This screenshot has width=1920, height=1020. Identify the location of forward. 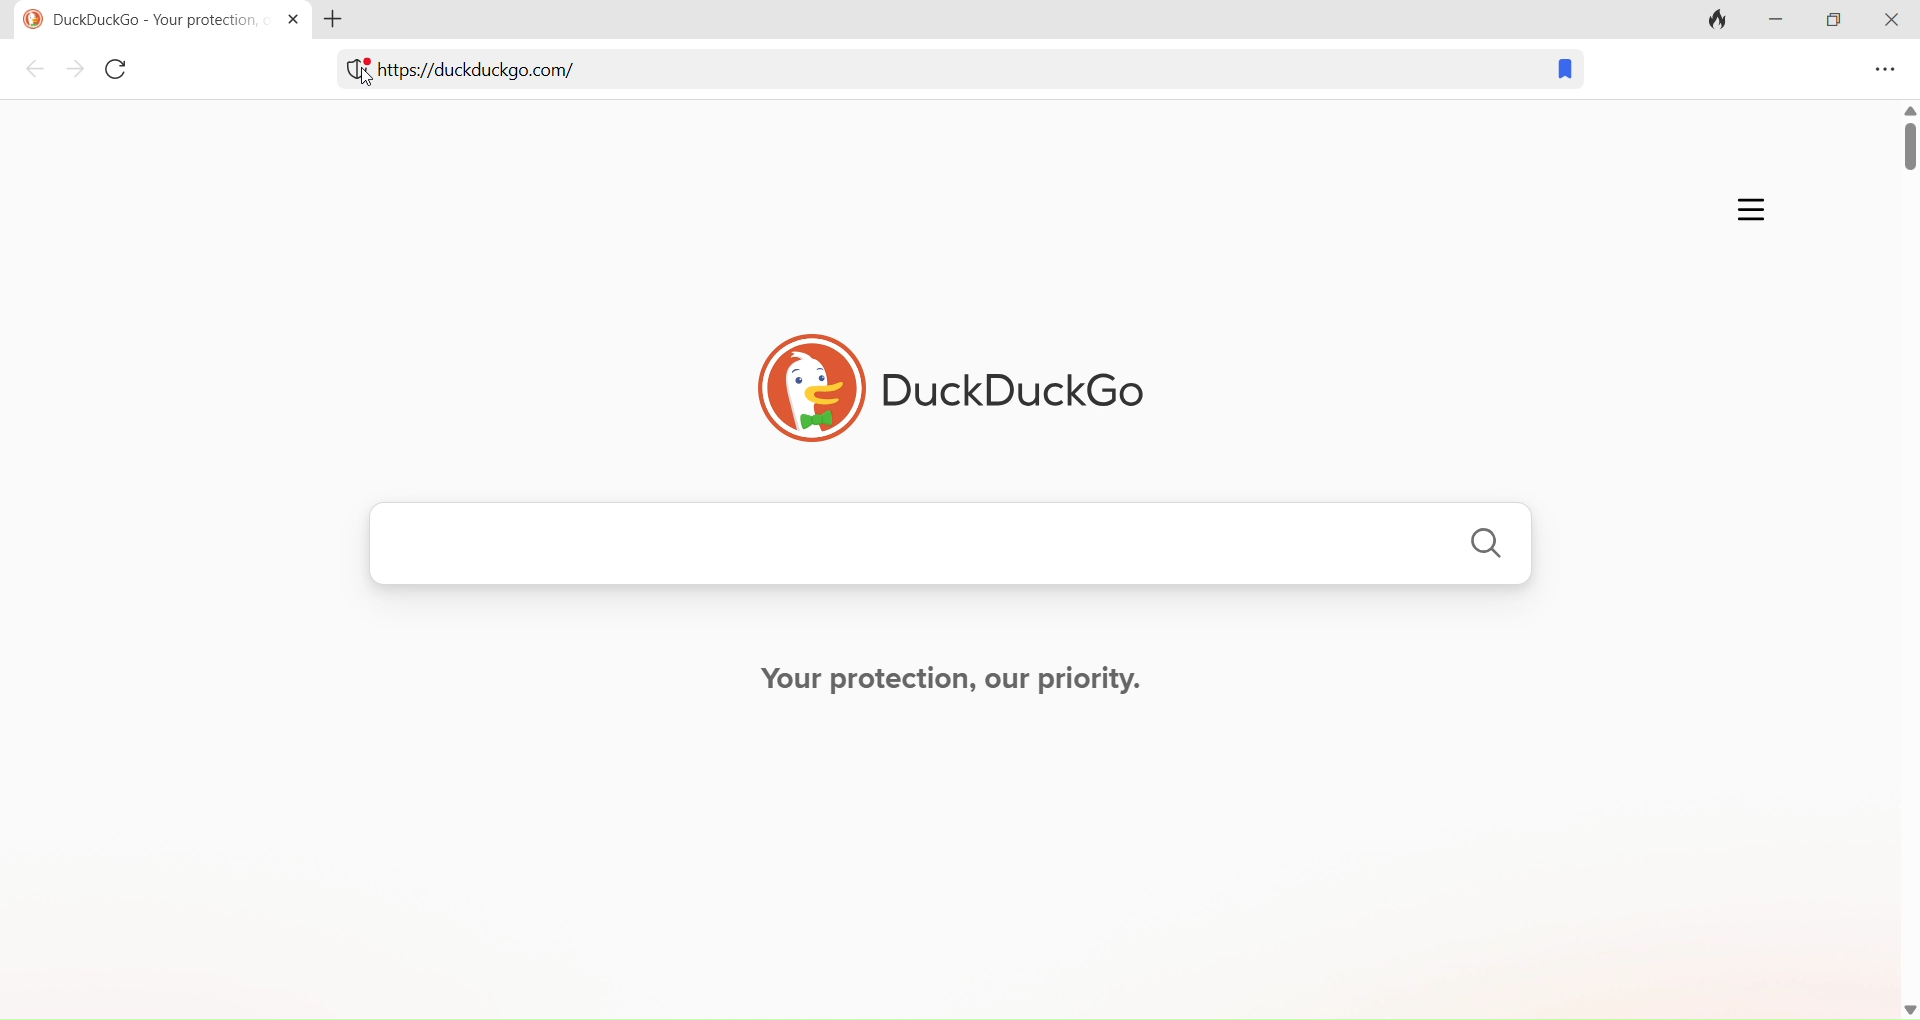
(75, 72).